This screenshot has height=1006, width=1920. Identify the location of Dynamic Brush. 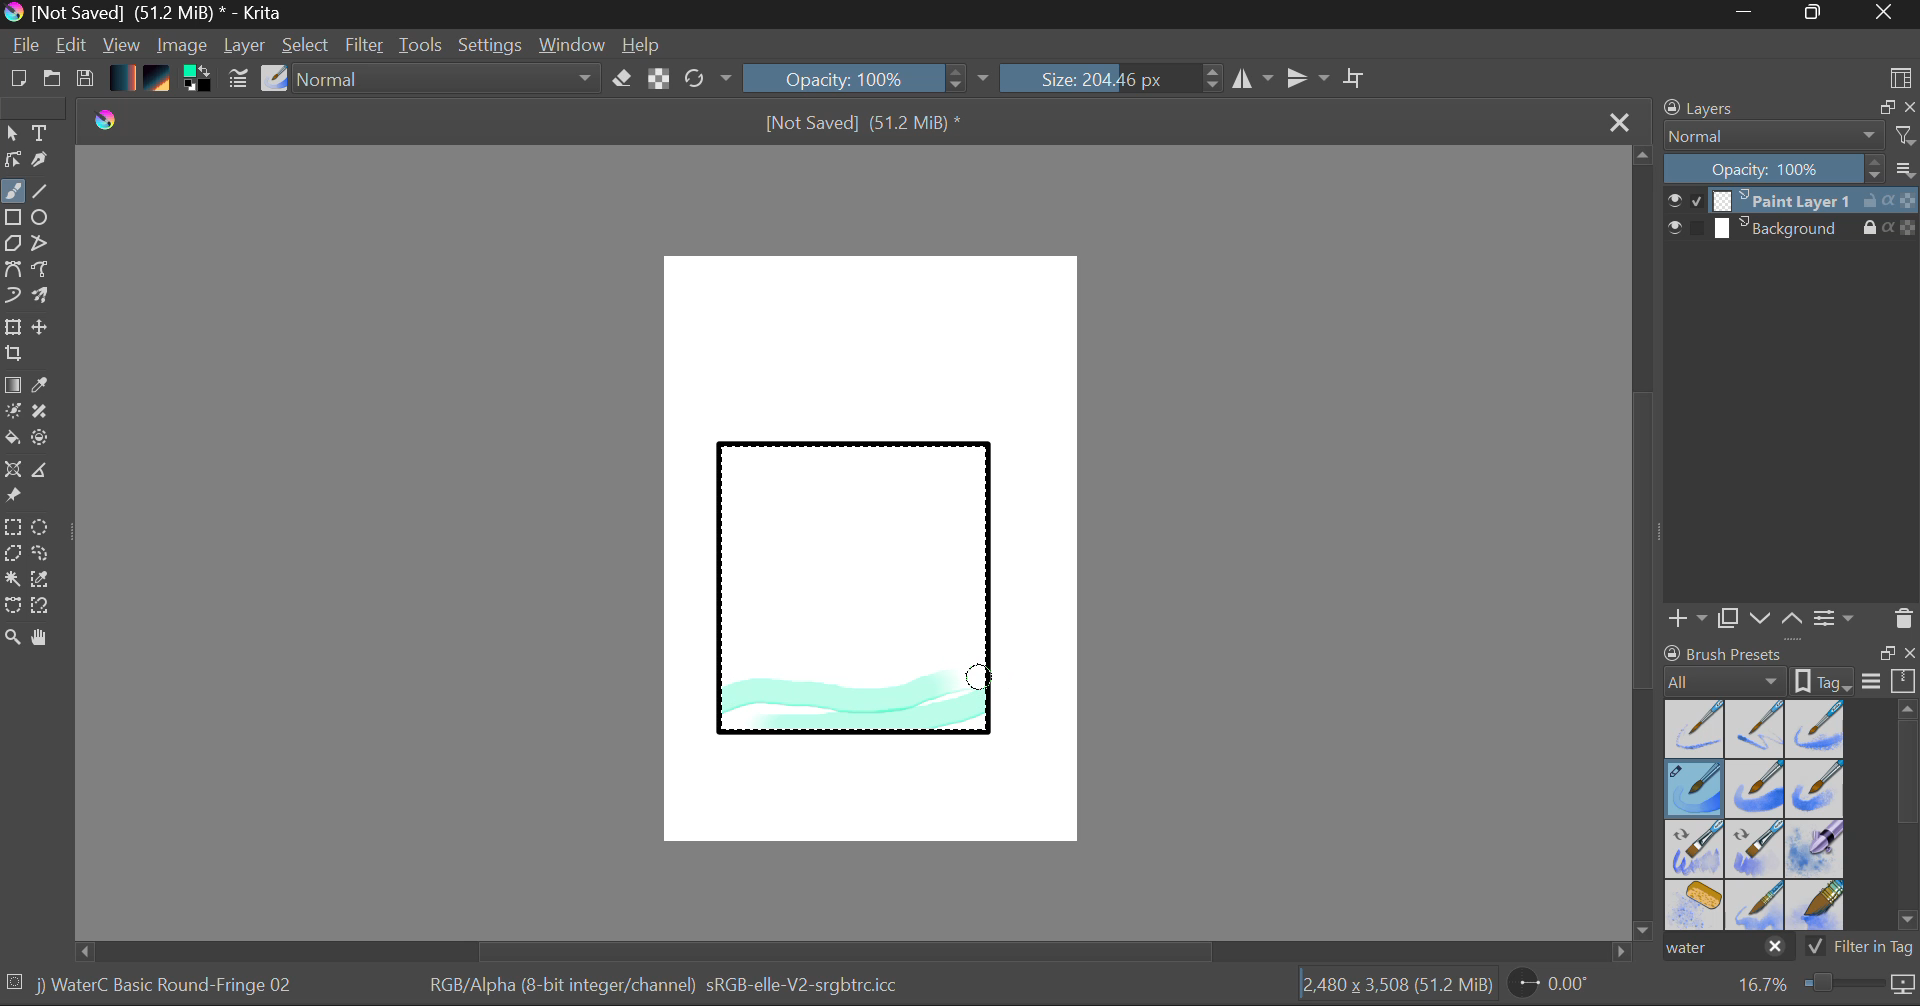
(12, 296).